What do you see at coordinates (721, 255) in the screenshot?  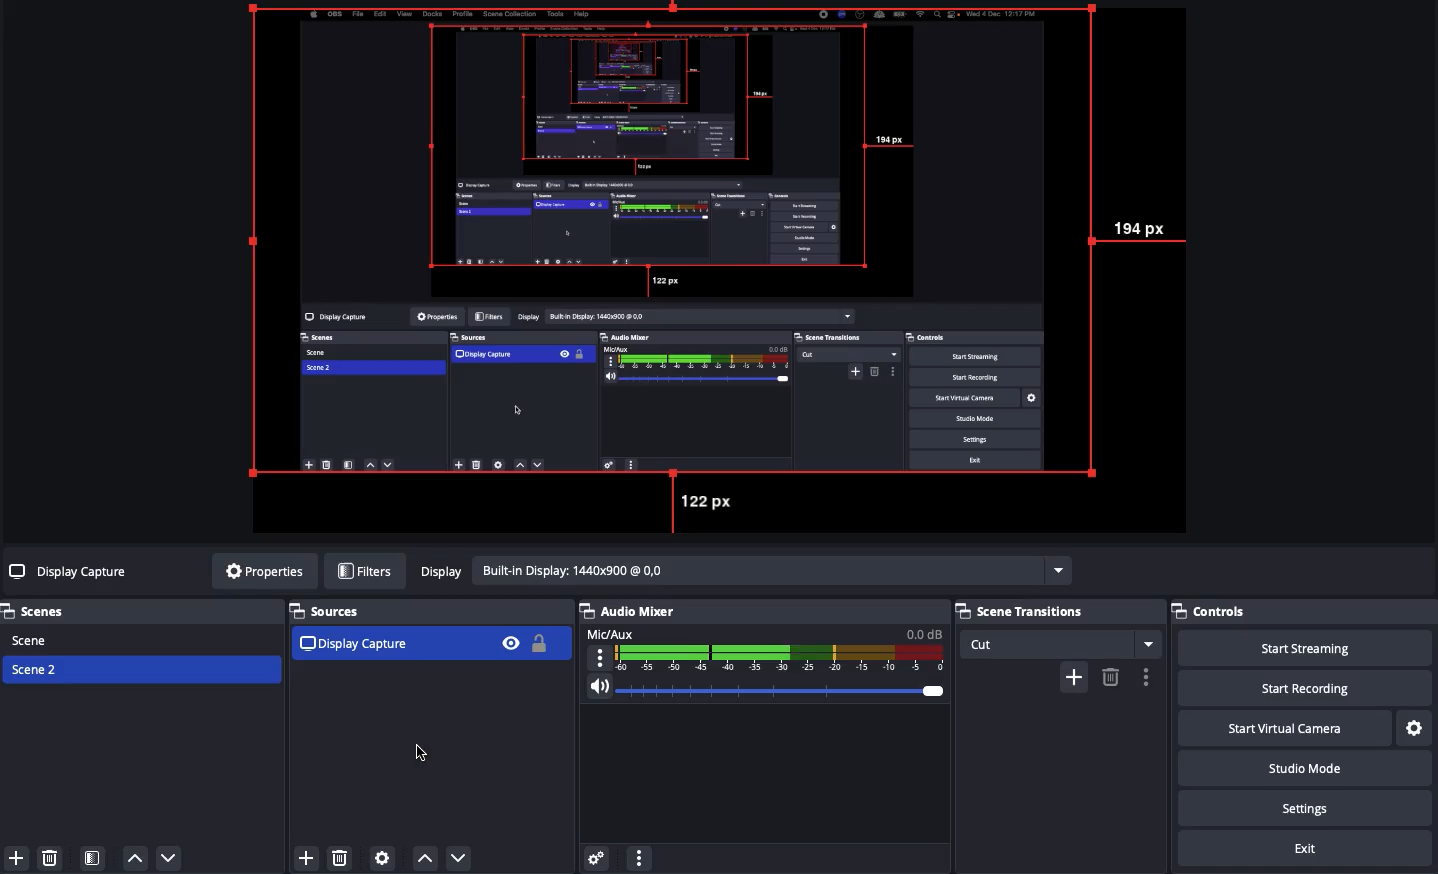 I see `Pasted` at bounding box center [721, 255].